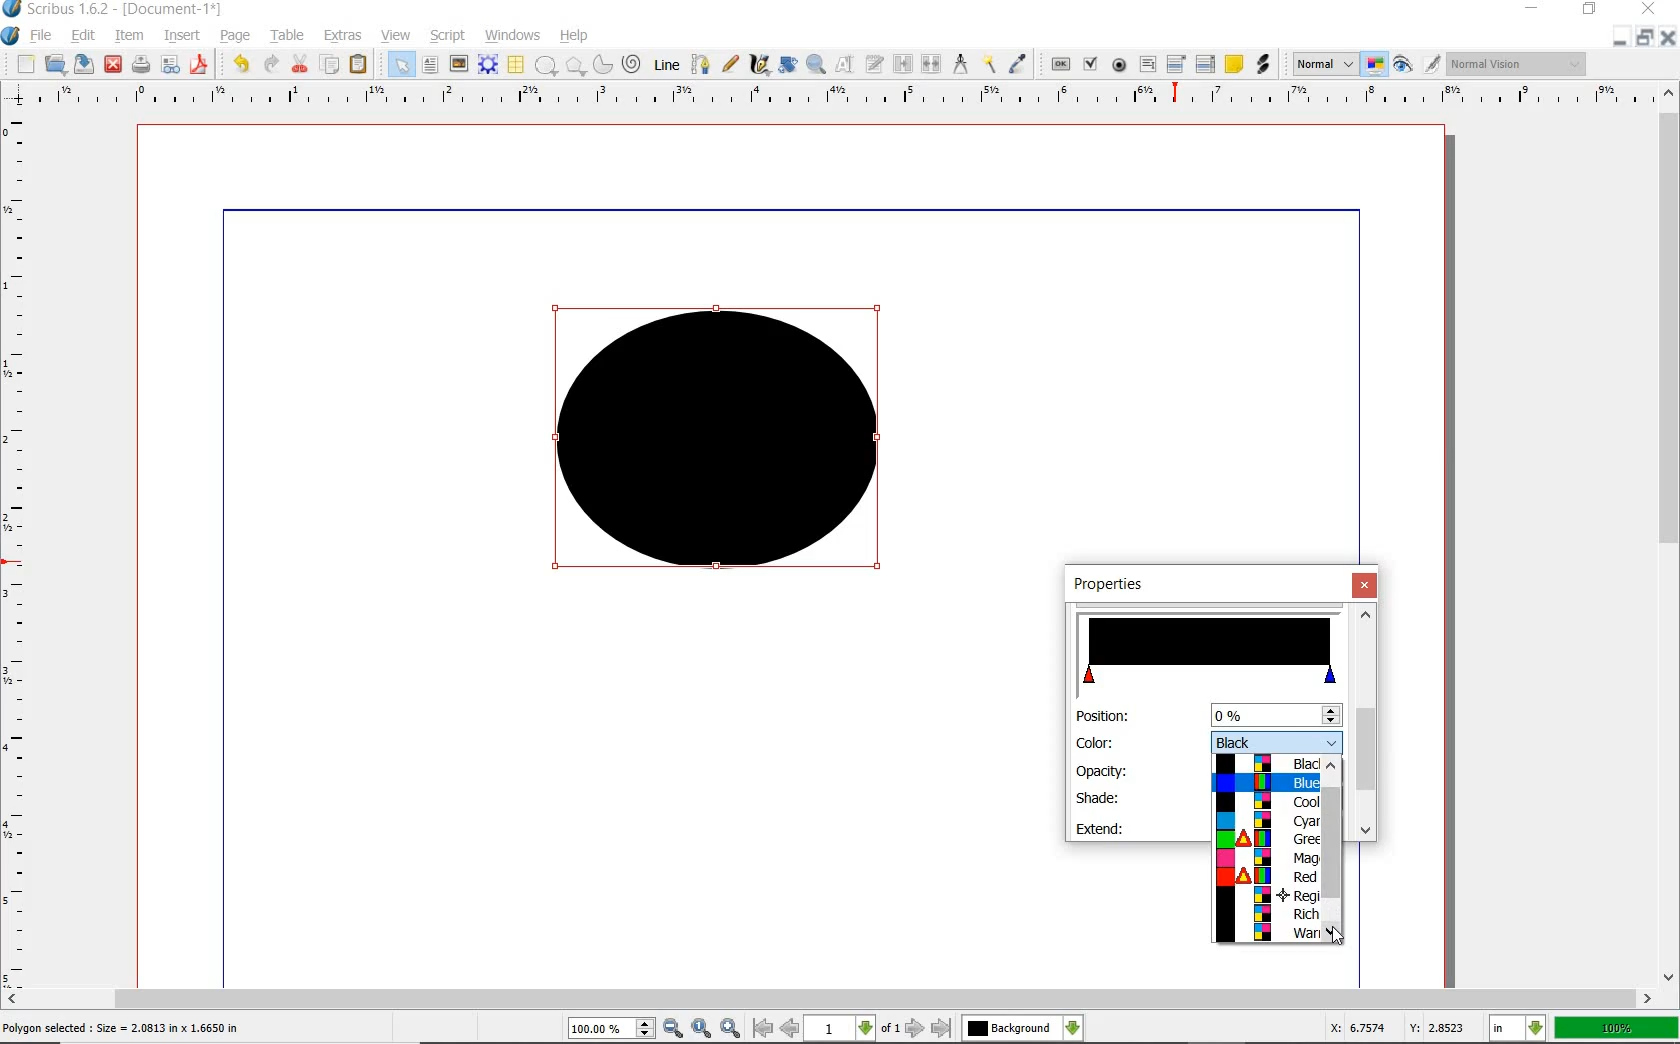 This screenshot has height=1044, width=1680. I want to click on ZOOM IN OR OUT, so click(815, 65).